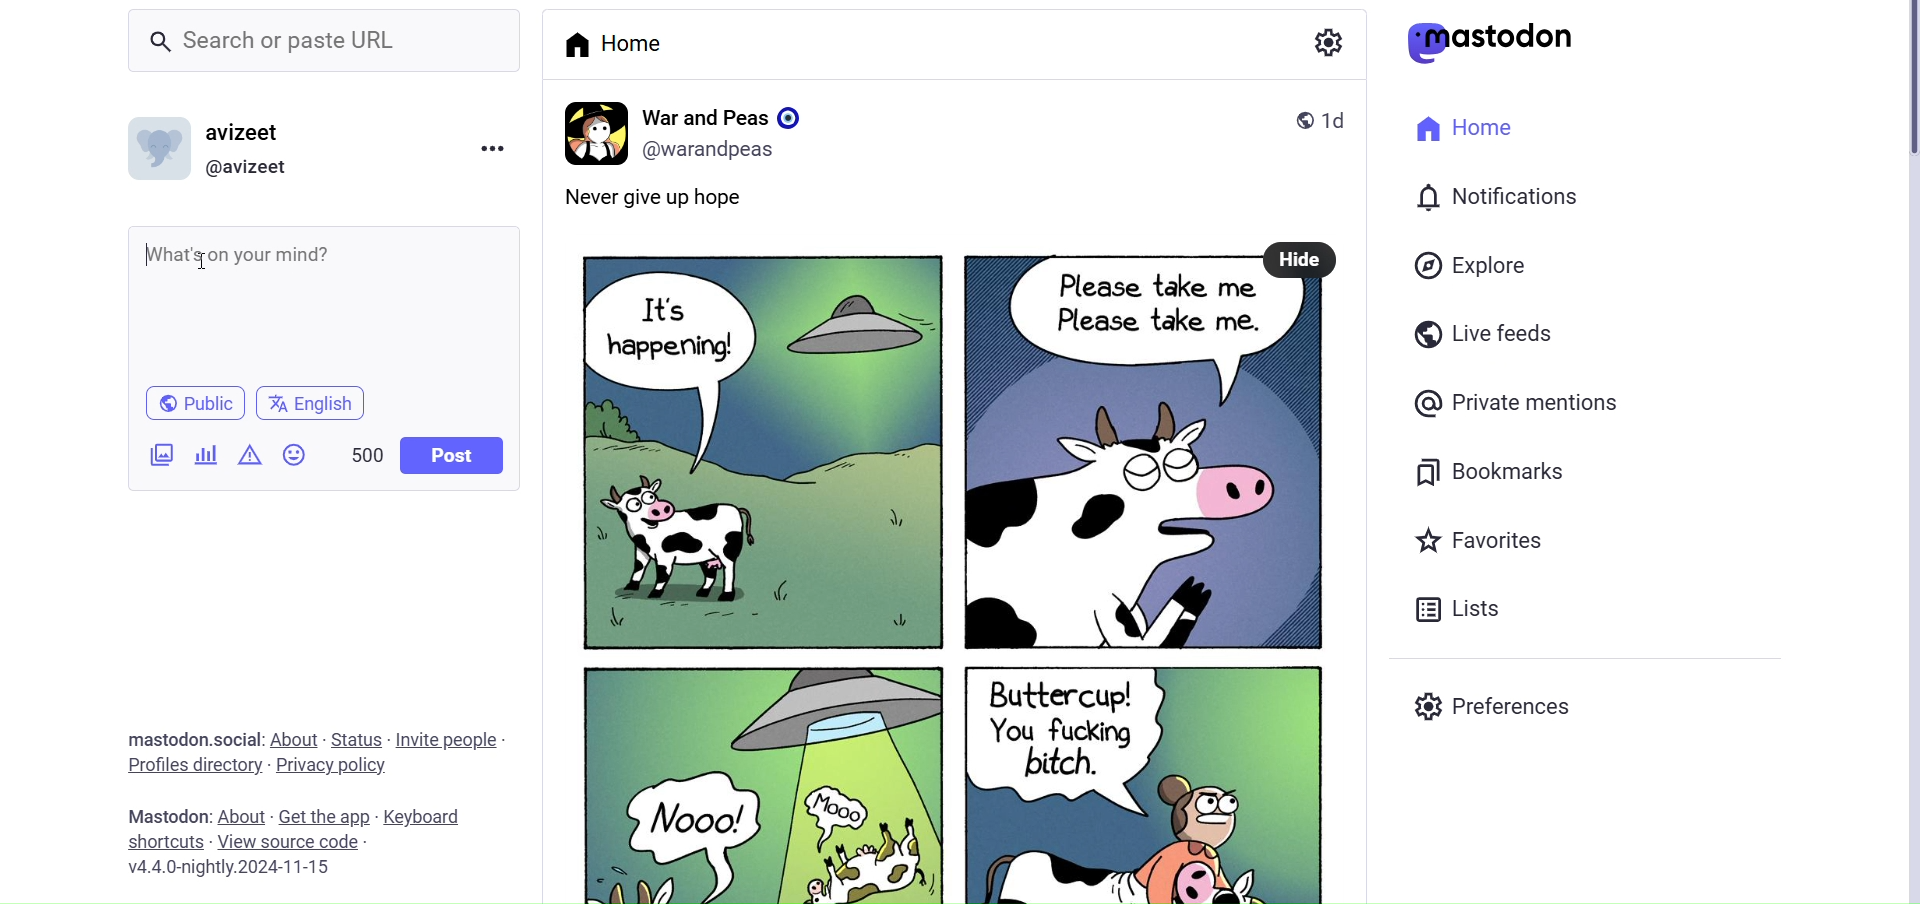  What do you see at coordinates (312, 405) in the screenshot?
I see `english` at bounding box center [312, 405].